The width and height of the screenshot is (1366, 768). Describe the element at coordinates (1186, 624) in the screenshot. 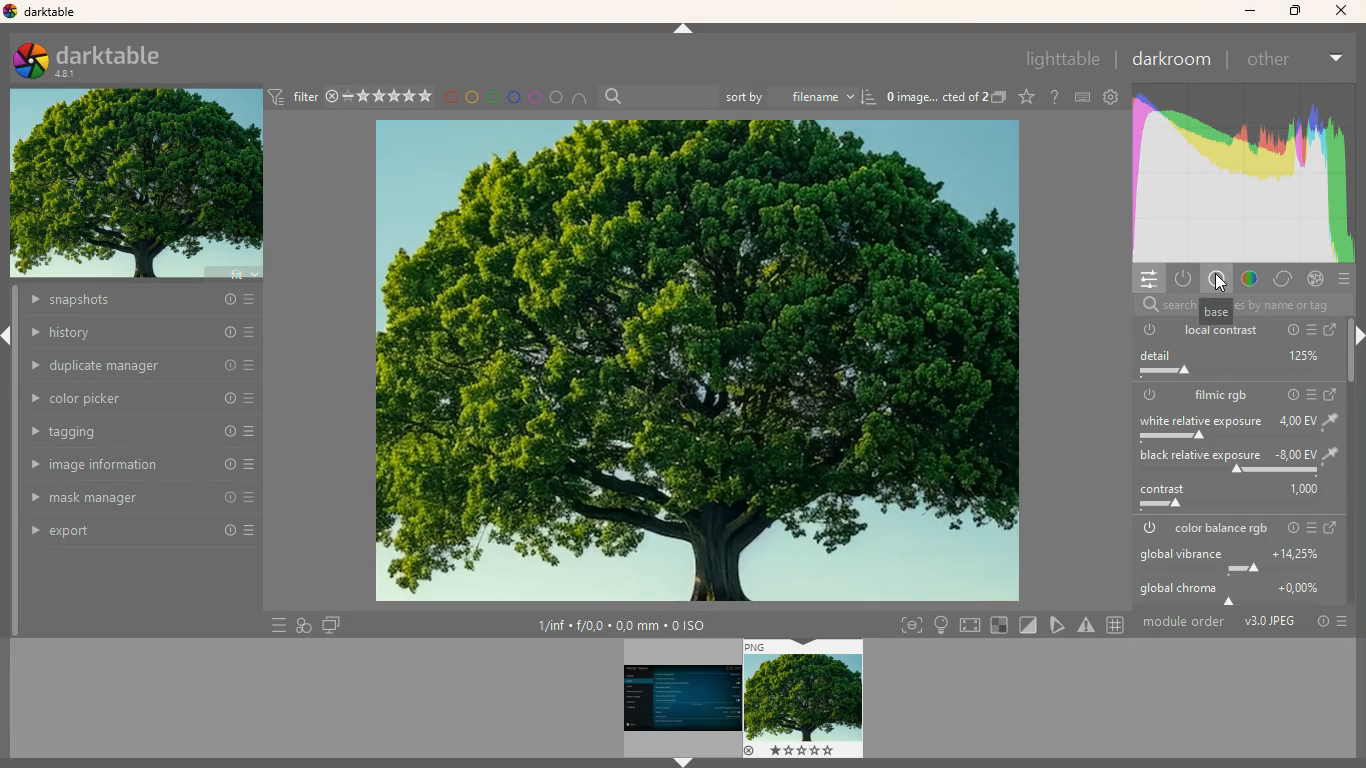

I see `module order` at that location.